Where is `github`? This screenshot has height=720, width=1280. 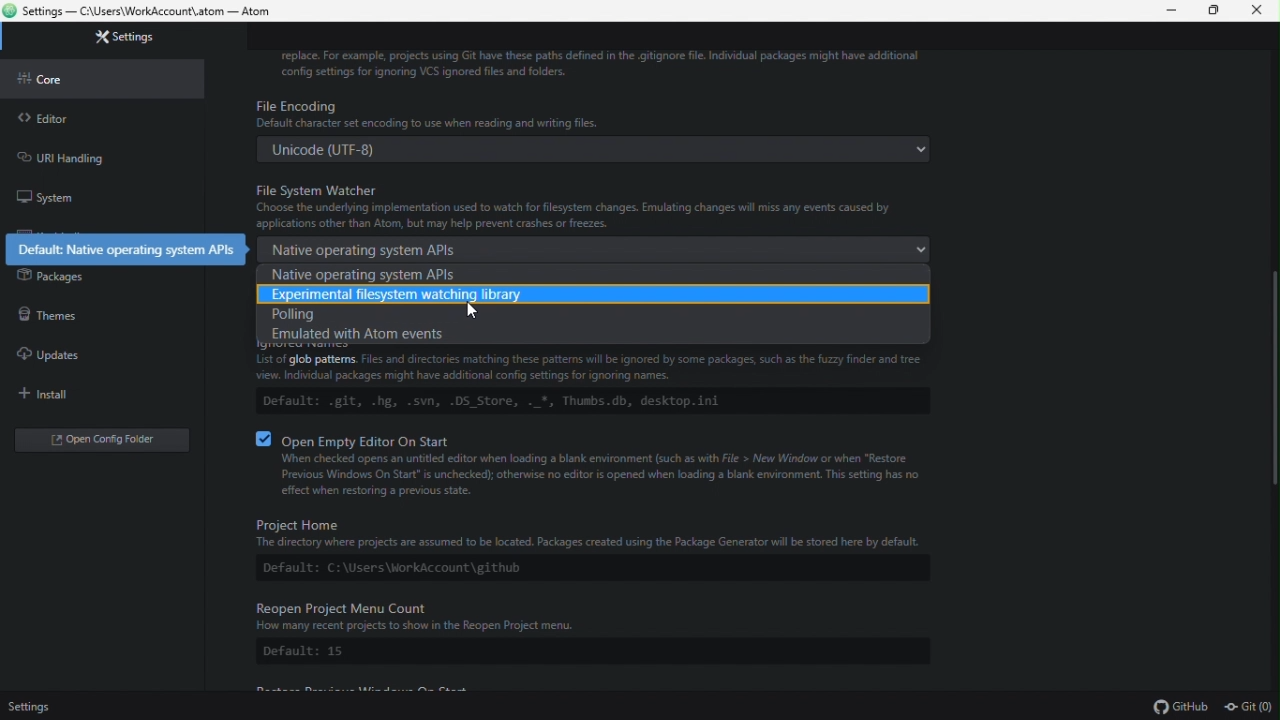 github is located at coordinates (1181, 708).